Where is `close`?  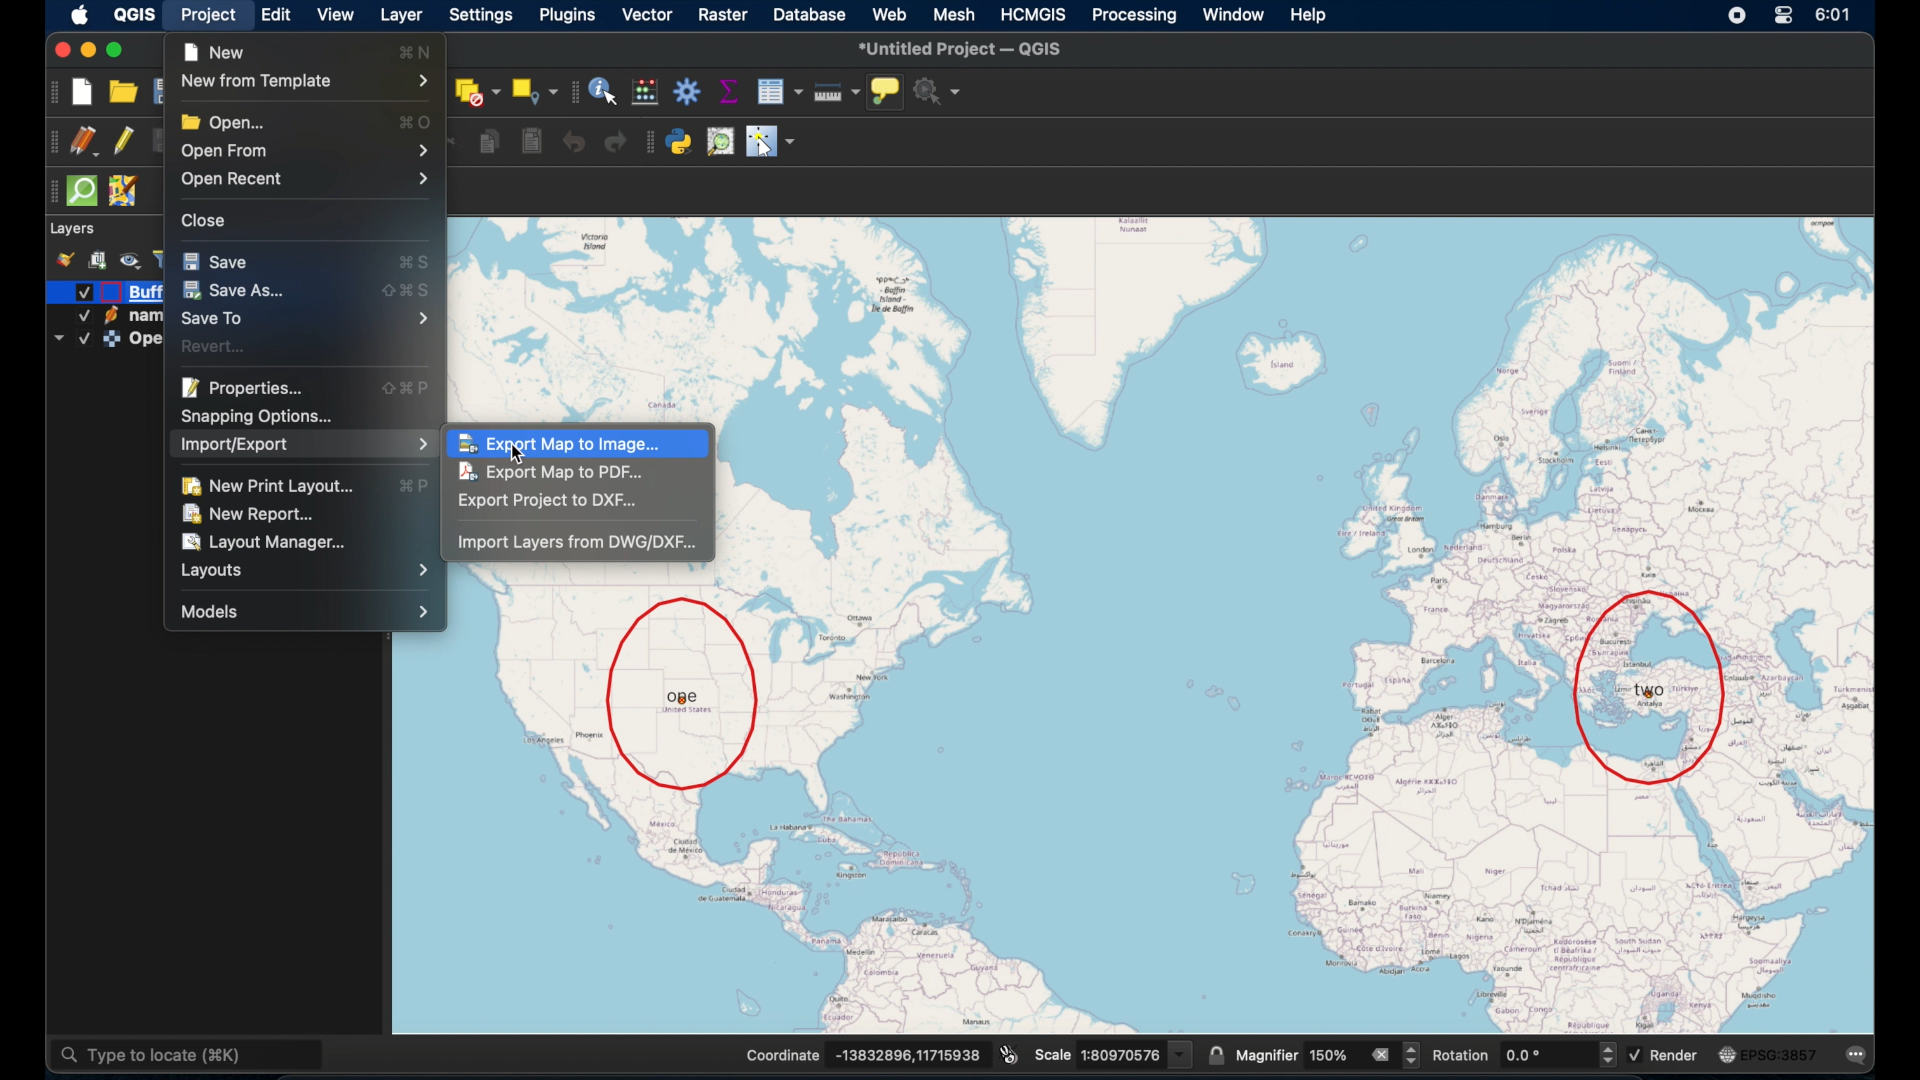 close is located at coordinates (59, 48).